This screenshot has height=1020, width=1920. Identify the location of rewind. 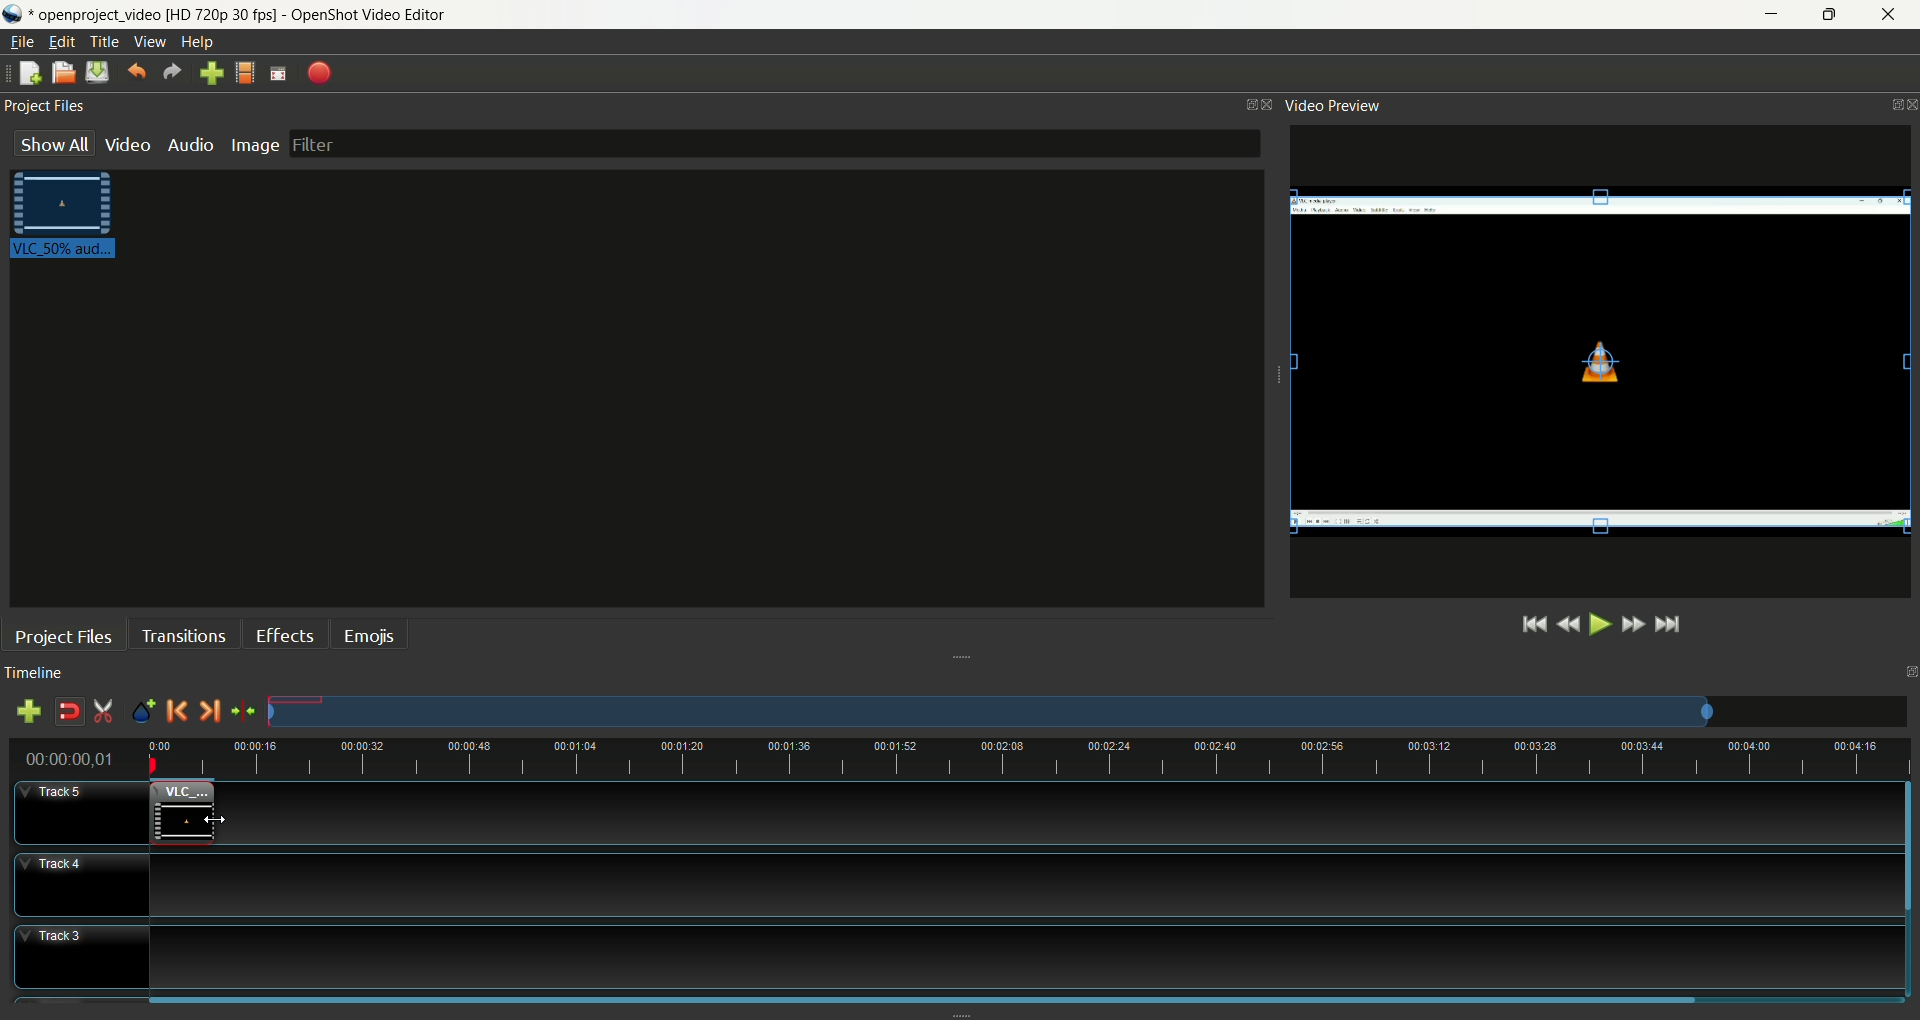
(1568, 626).